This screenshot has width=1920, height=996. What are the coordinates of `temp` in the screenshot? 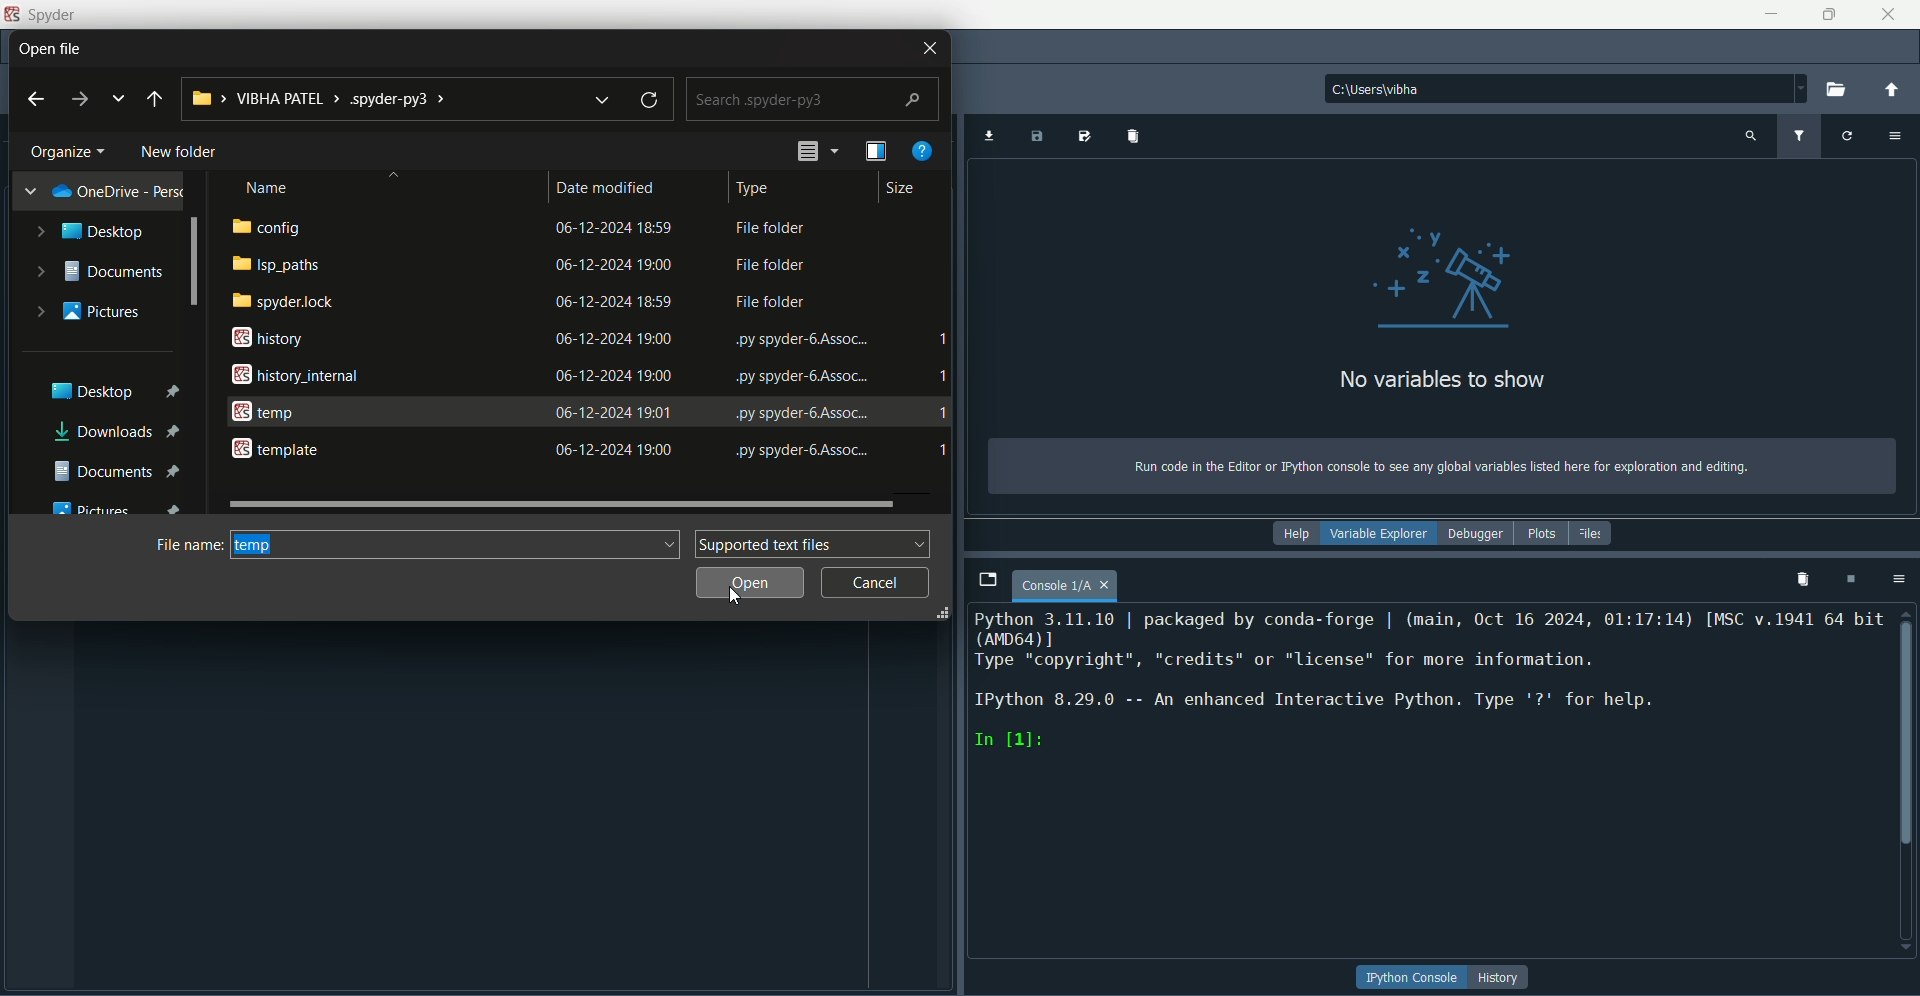 It's located at (265, 411).